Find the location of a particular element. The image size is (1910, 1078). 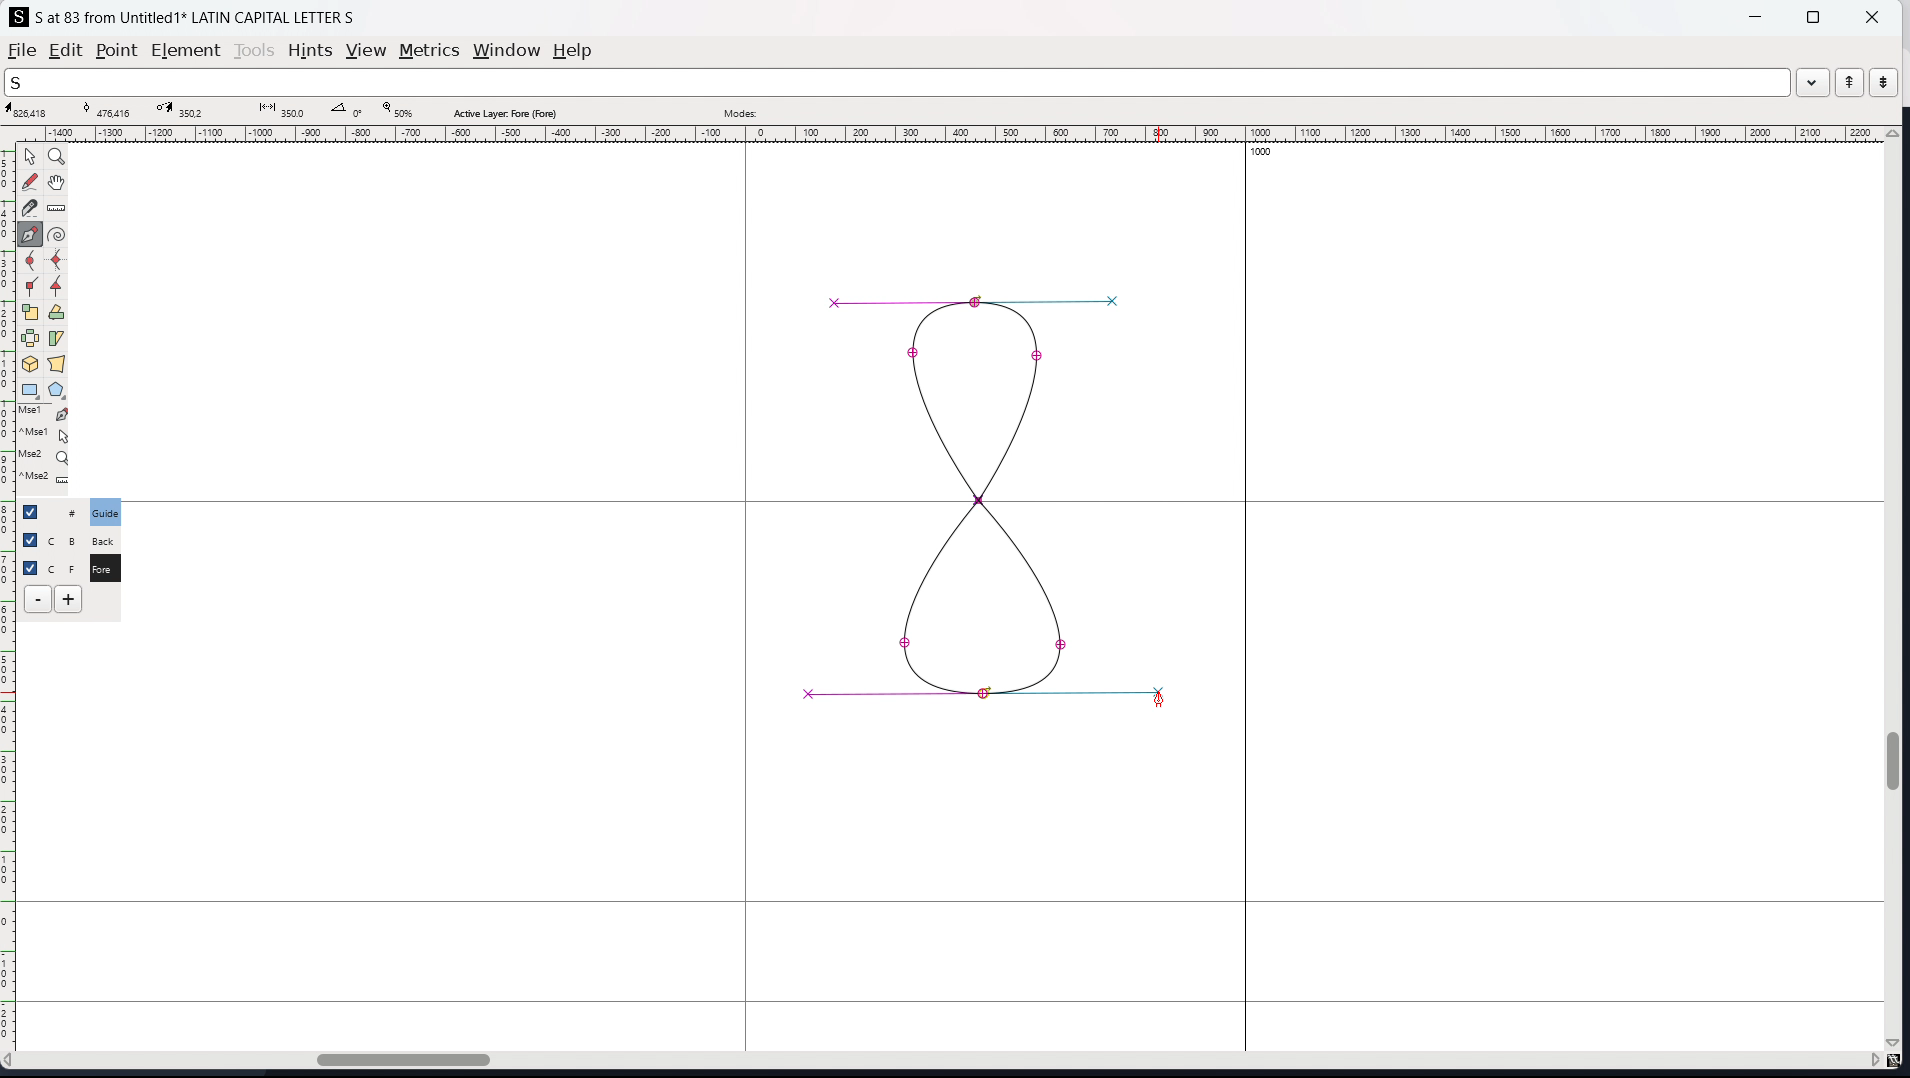

modes is located at coordinates (740, 111).